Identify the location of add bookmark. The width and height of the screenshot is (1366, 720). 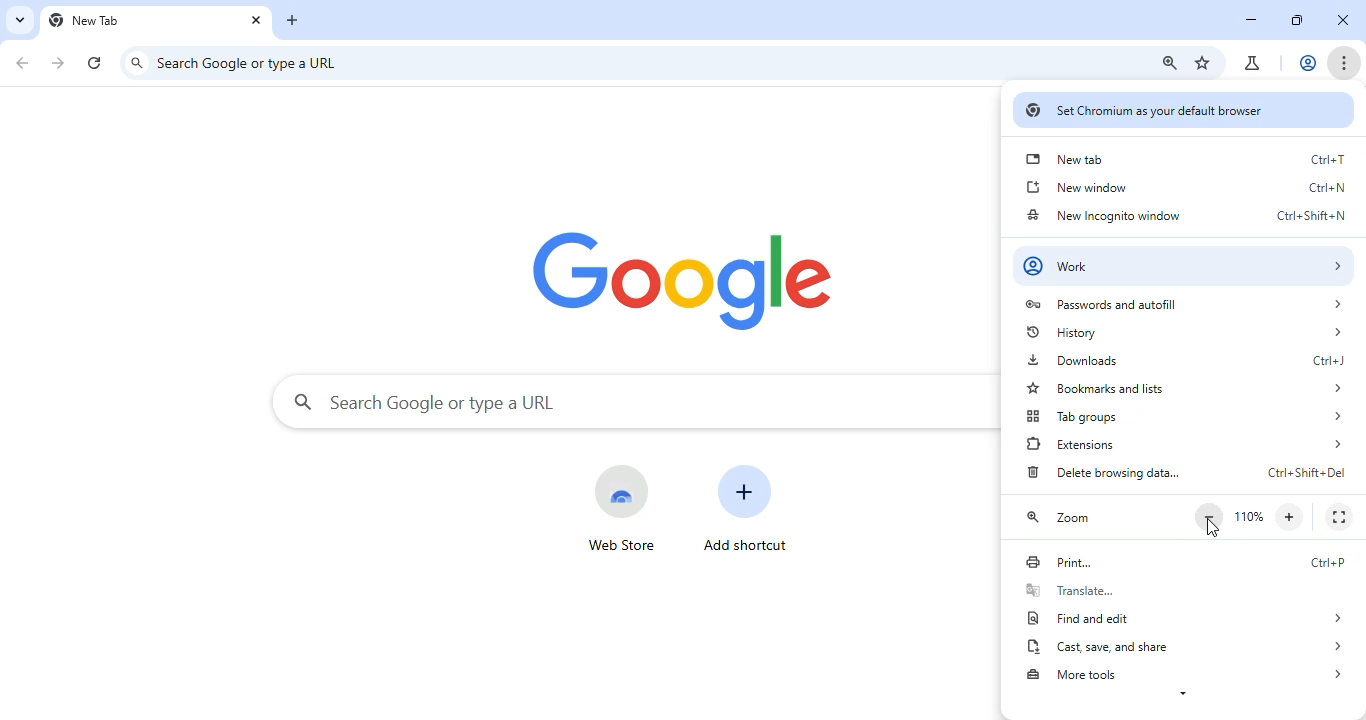
(1204, 64).